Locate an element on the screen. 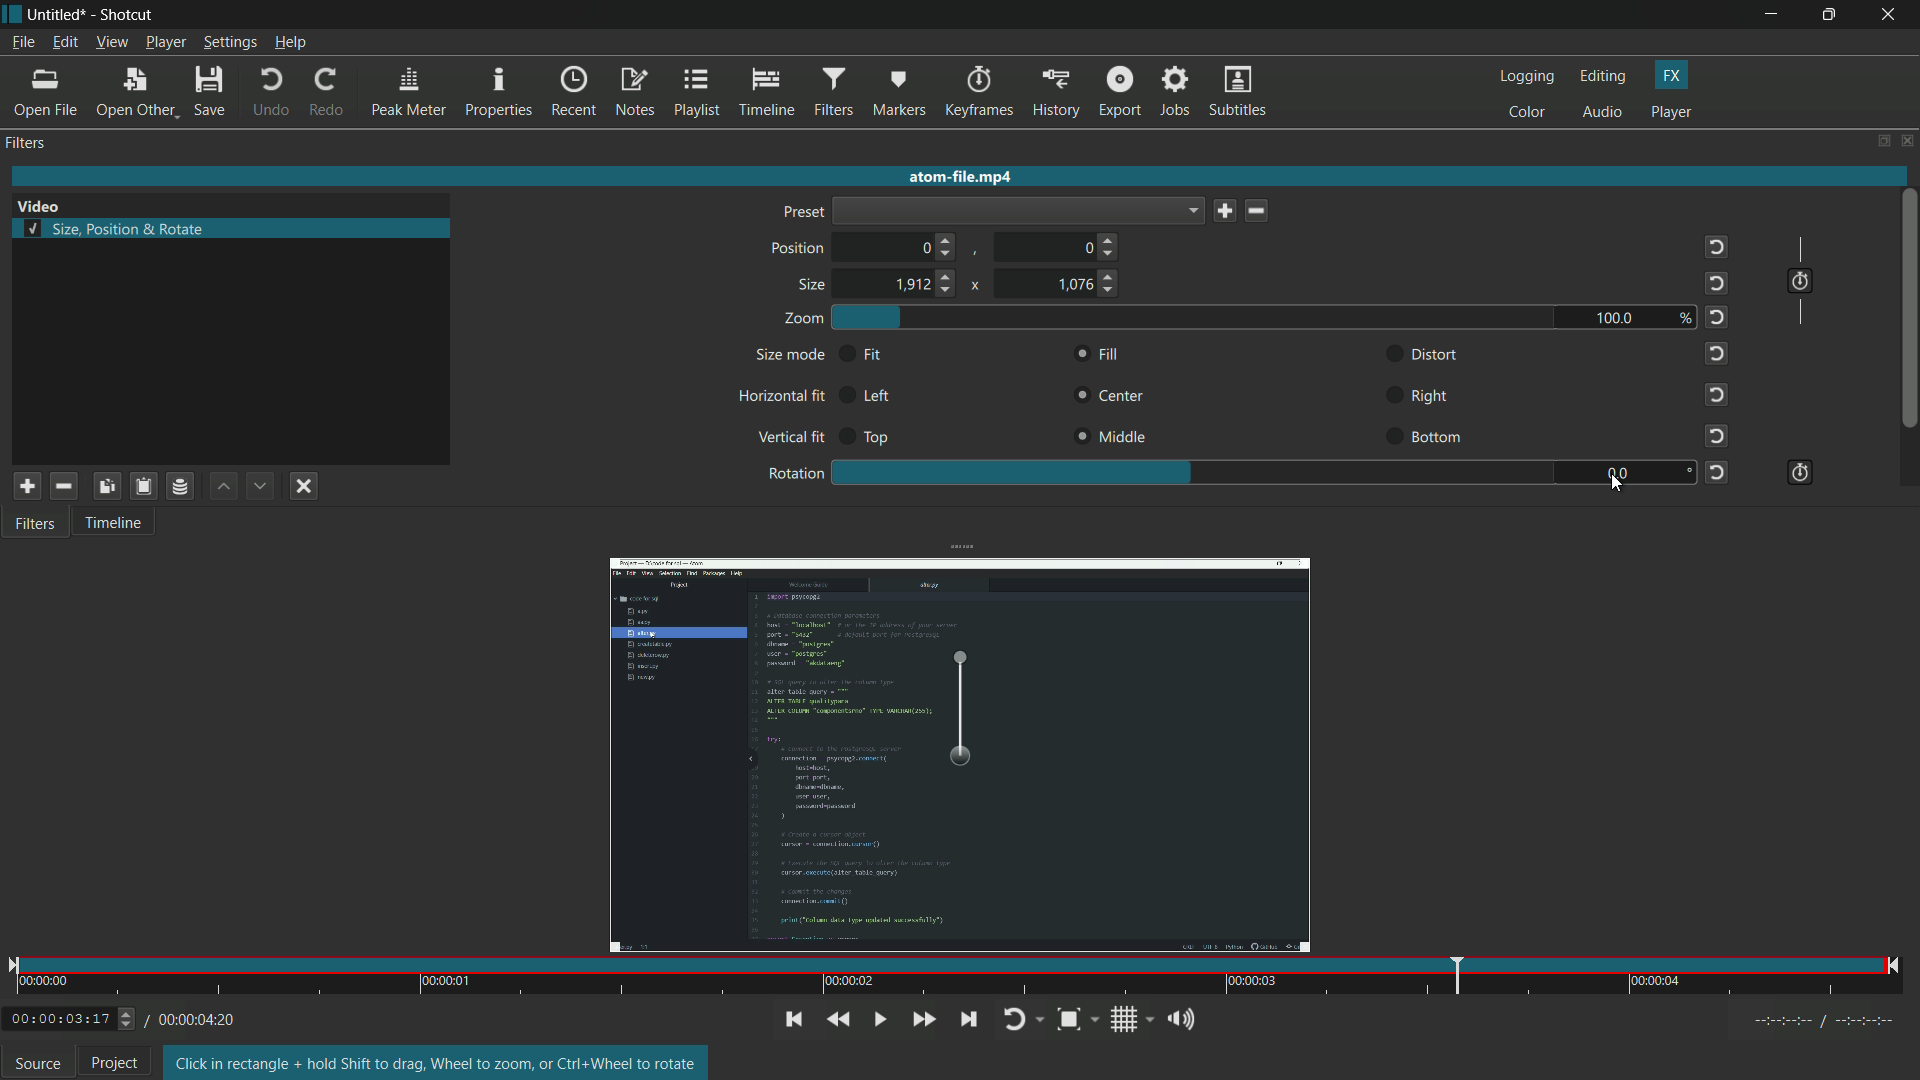 The image size is (1920, 1080). center is located at coordinates (1113, 397).